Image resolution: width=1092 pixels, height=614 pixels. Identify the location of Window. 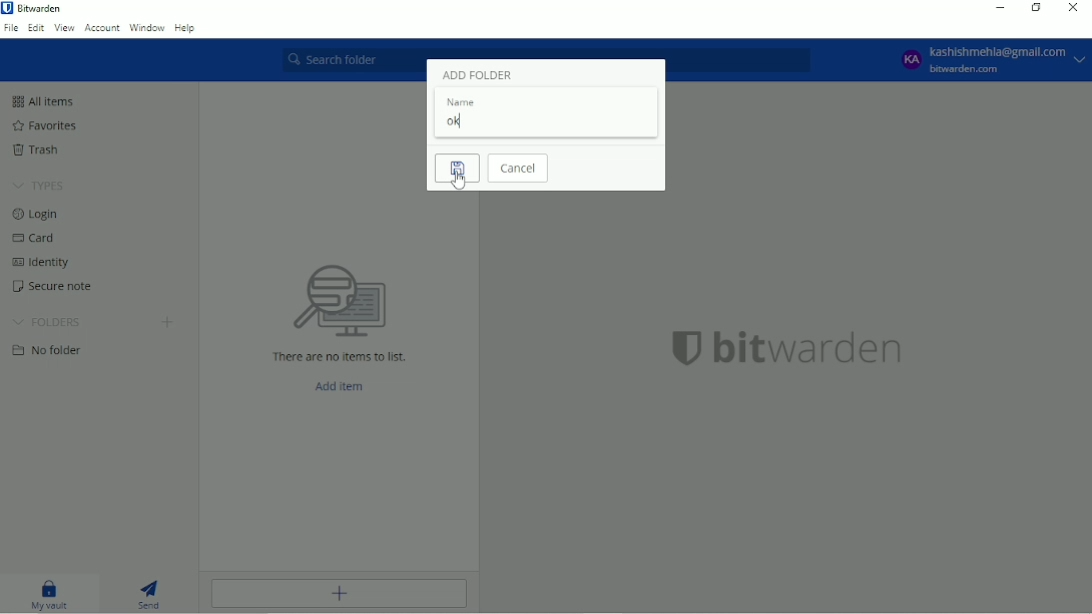
(148, 29).